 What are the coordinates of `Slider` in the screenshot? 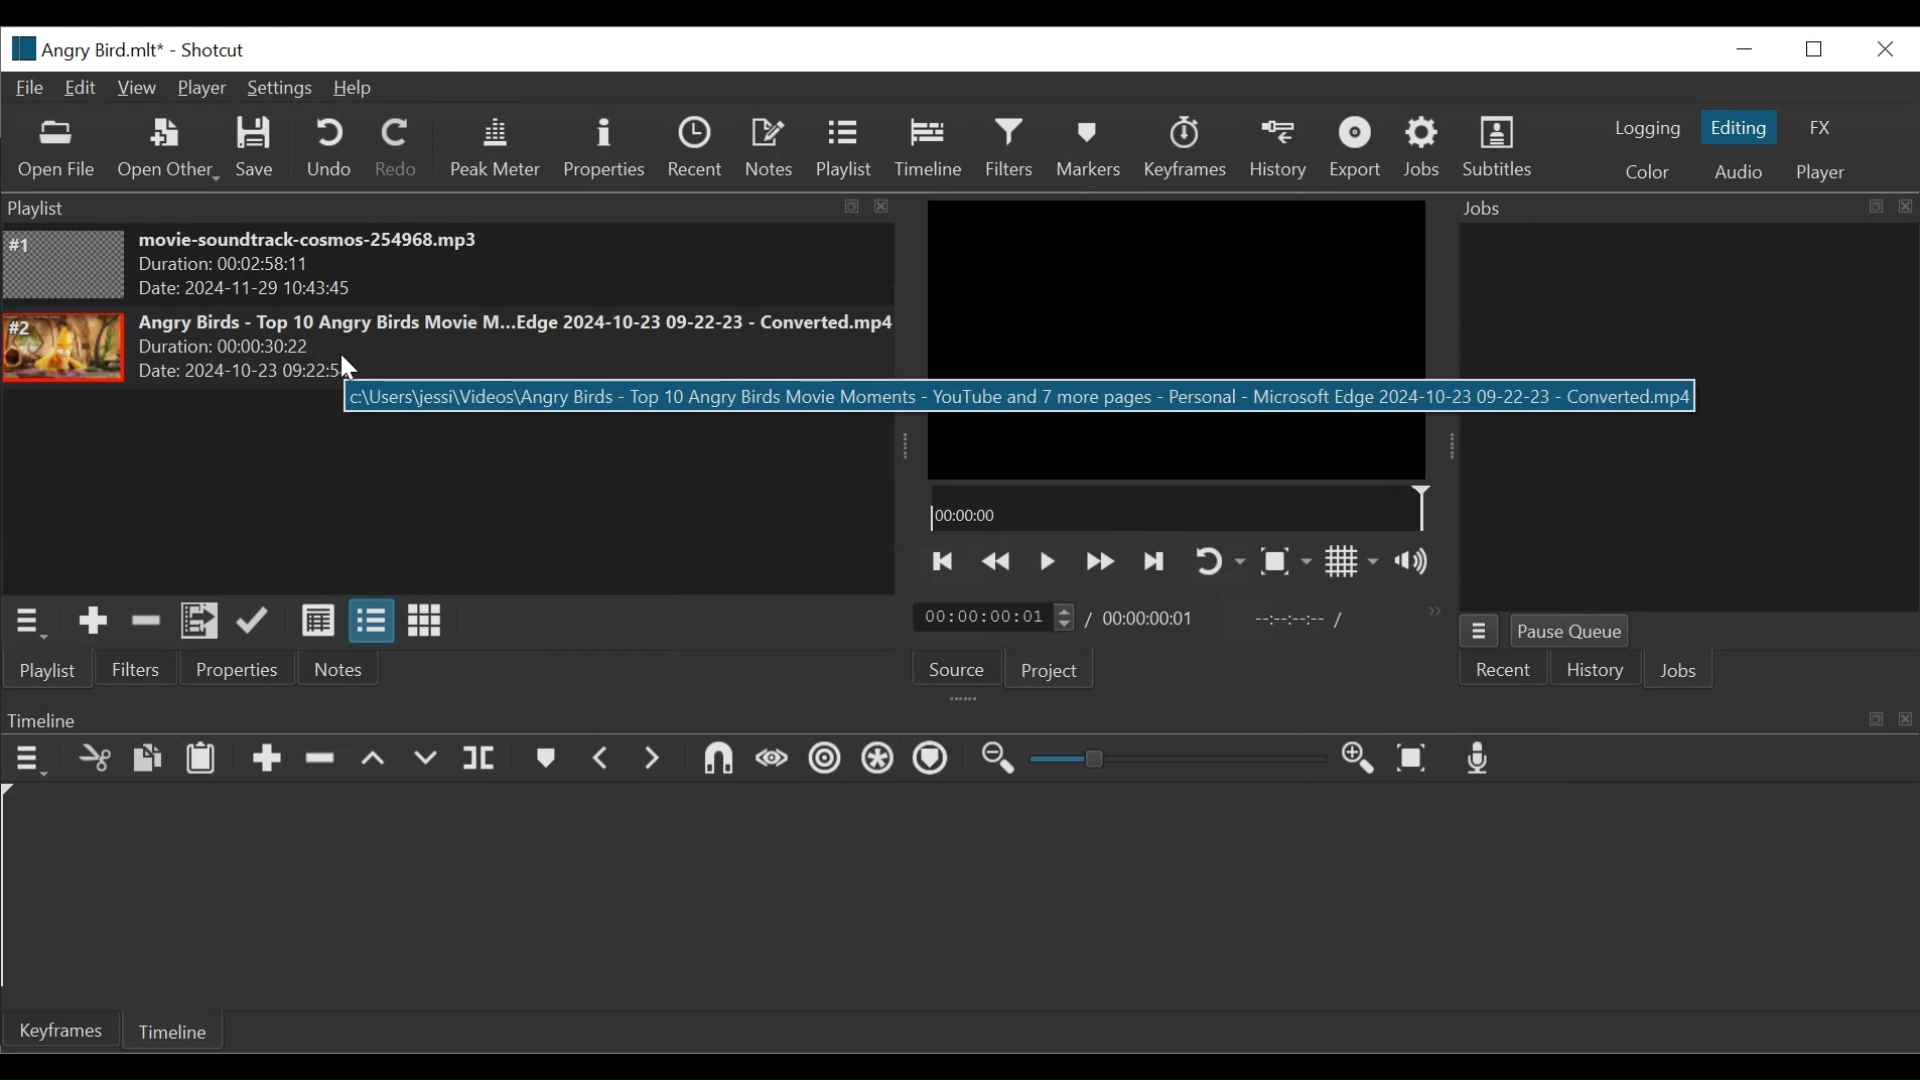 It's located at (1179, 761).